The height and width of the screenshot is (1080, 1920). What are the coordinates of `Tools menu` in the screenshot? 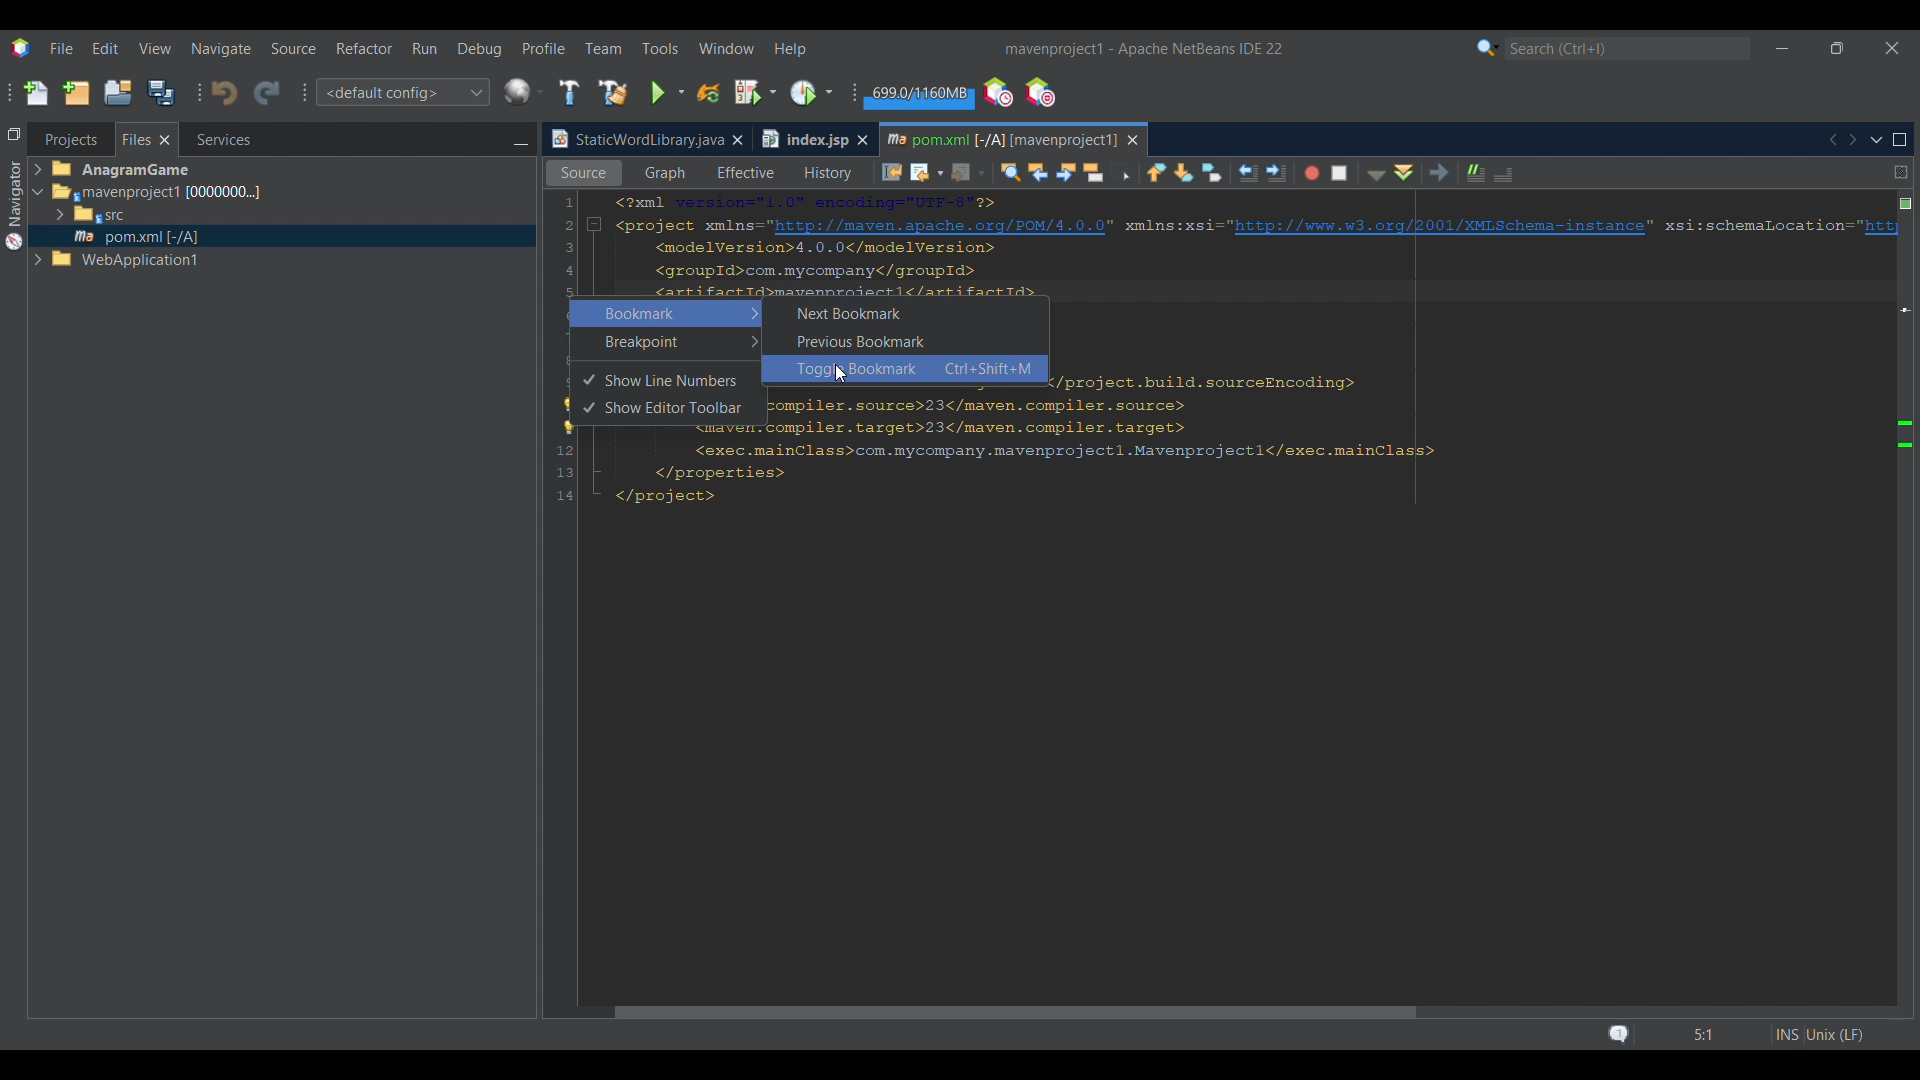 It's located at (660, 48).